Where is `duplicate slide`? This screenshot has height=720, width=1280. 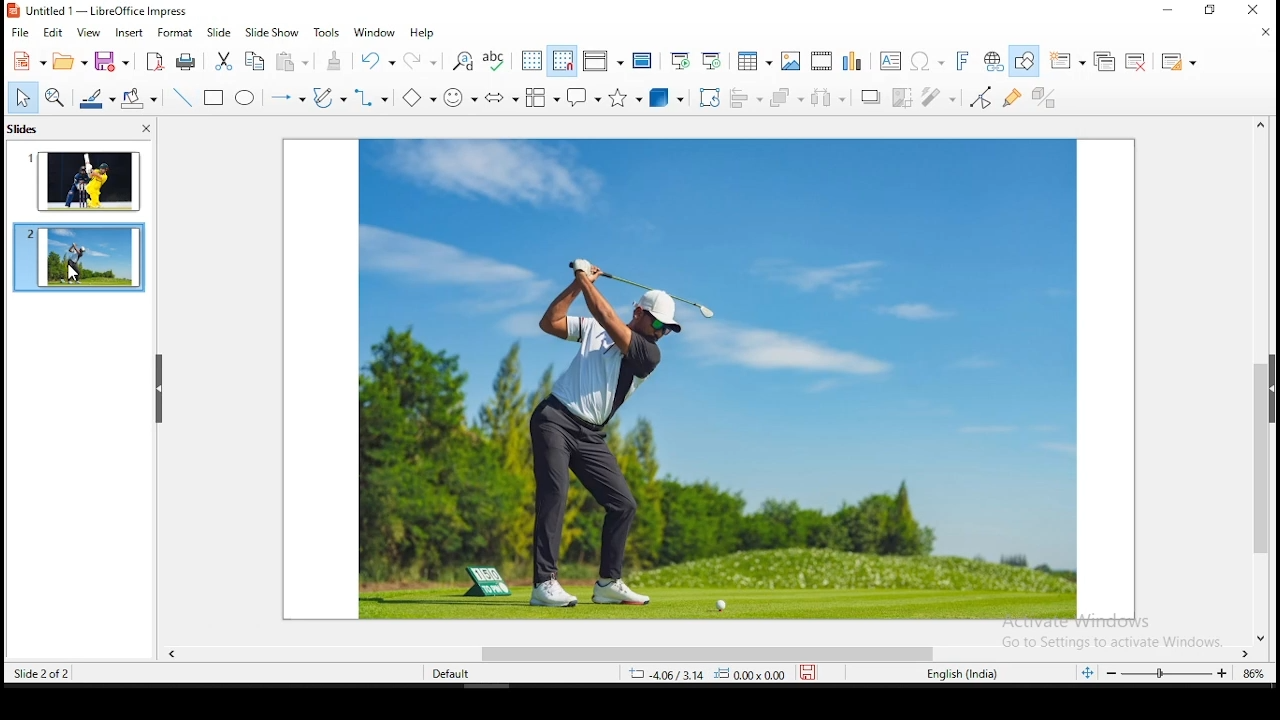
duplicate slide is located at coordinates (1105, 62).